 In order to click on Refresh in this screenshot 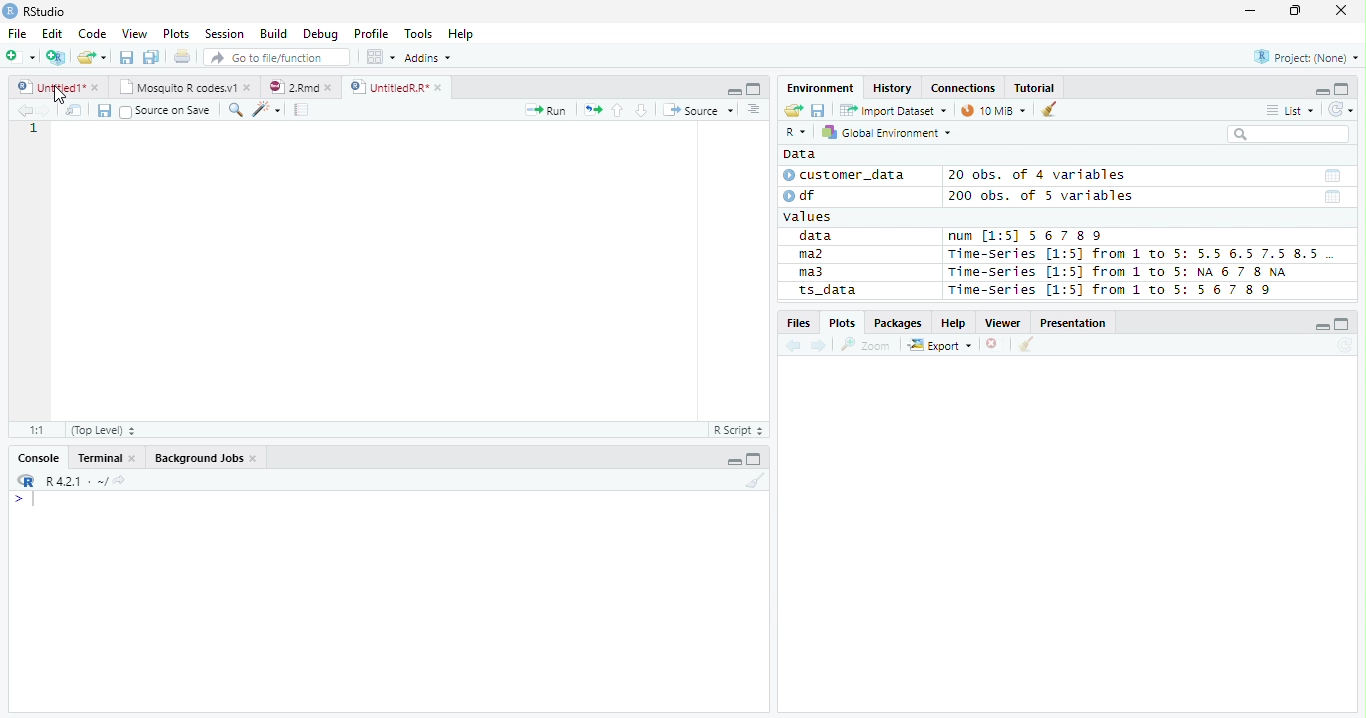, I will do `click(1341, 107)`.